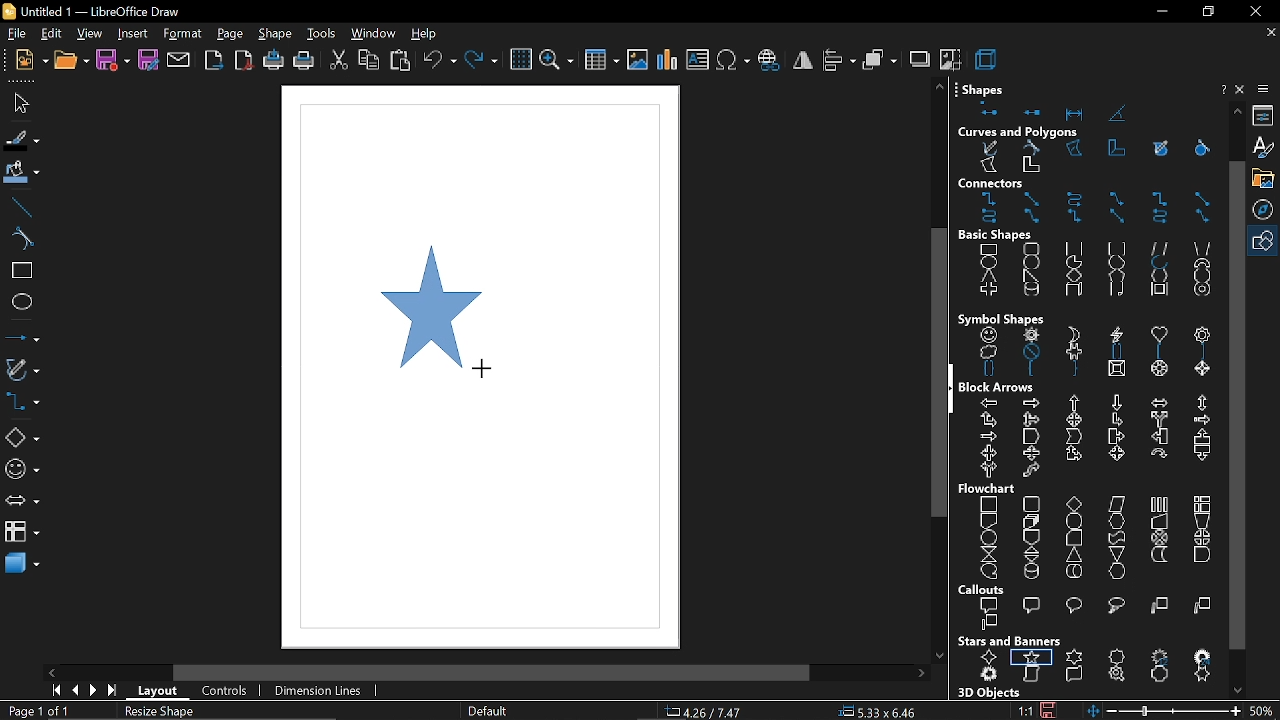  Describe the element at coordinates (94, 691) in the screenshot. I see `next page` at that location.